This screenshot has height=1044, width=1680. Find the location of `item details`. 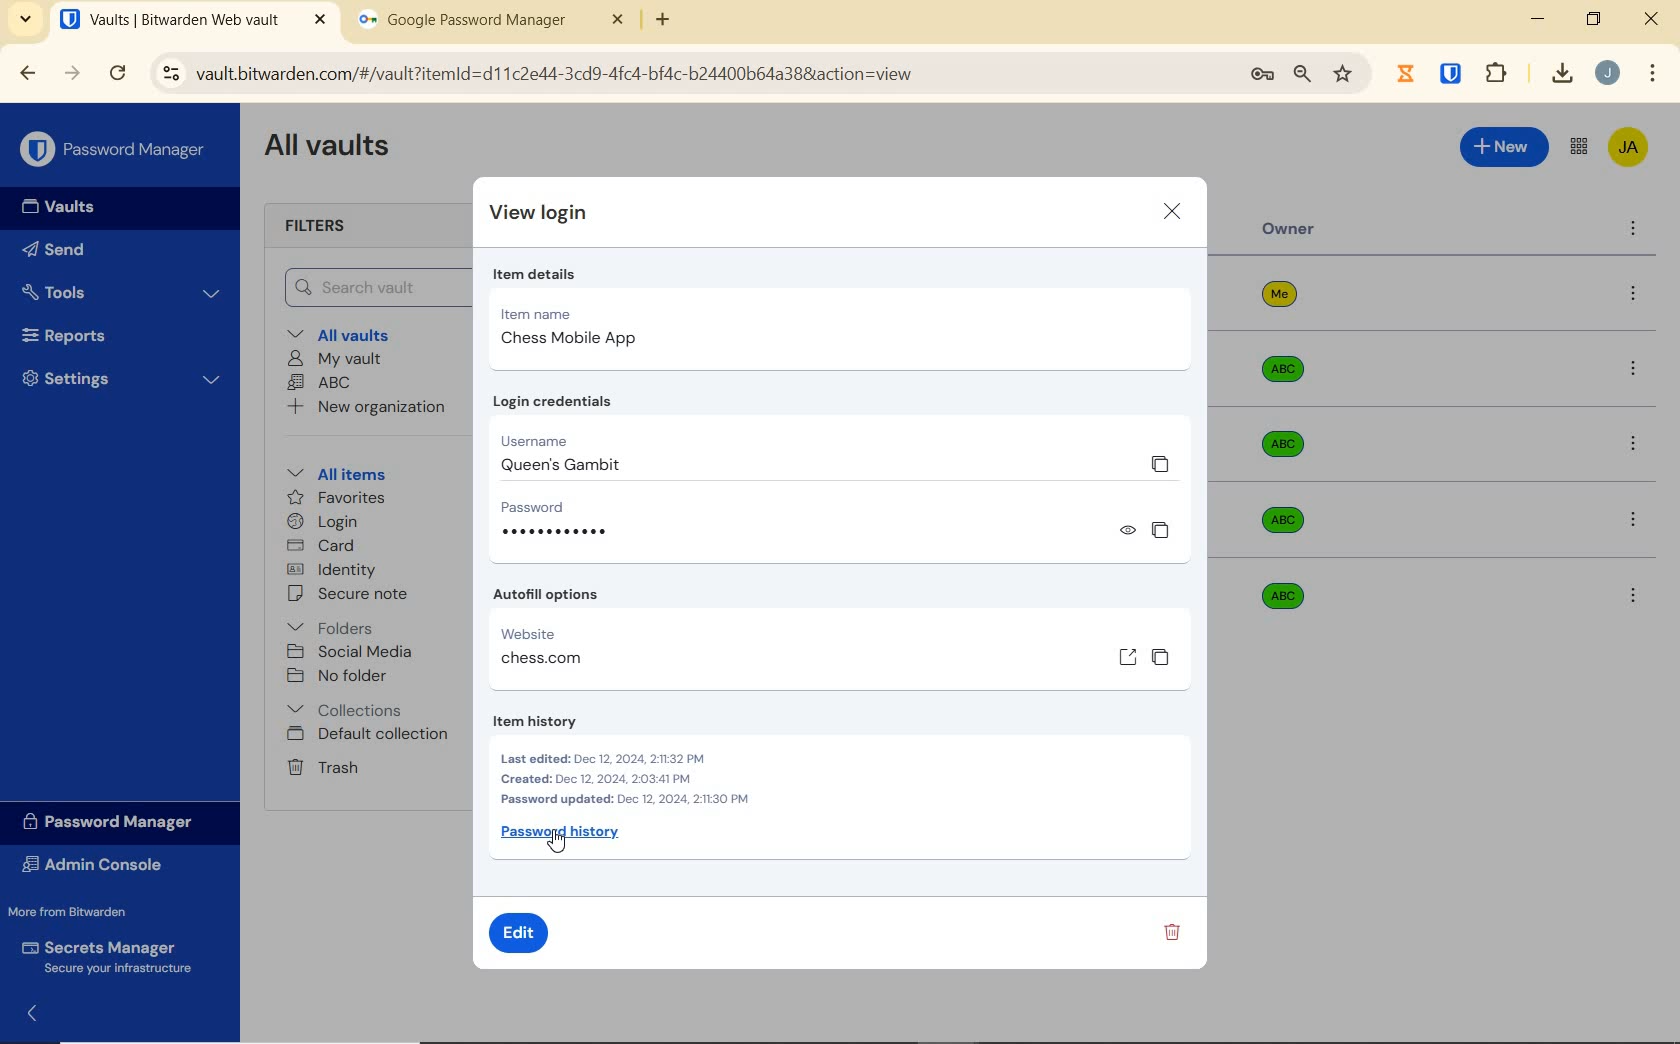

item details is located at coordinates (540, 275).